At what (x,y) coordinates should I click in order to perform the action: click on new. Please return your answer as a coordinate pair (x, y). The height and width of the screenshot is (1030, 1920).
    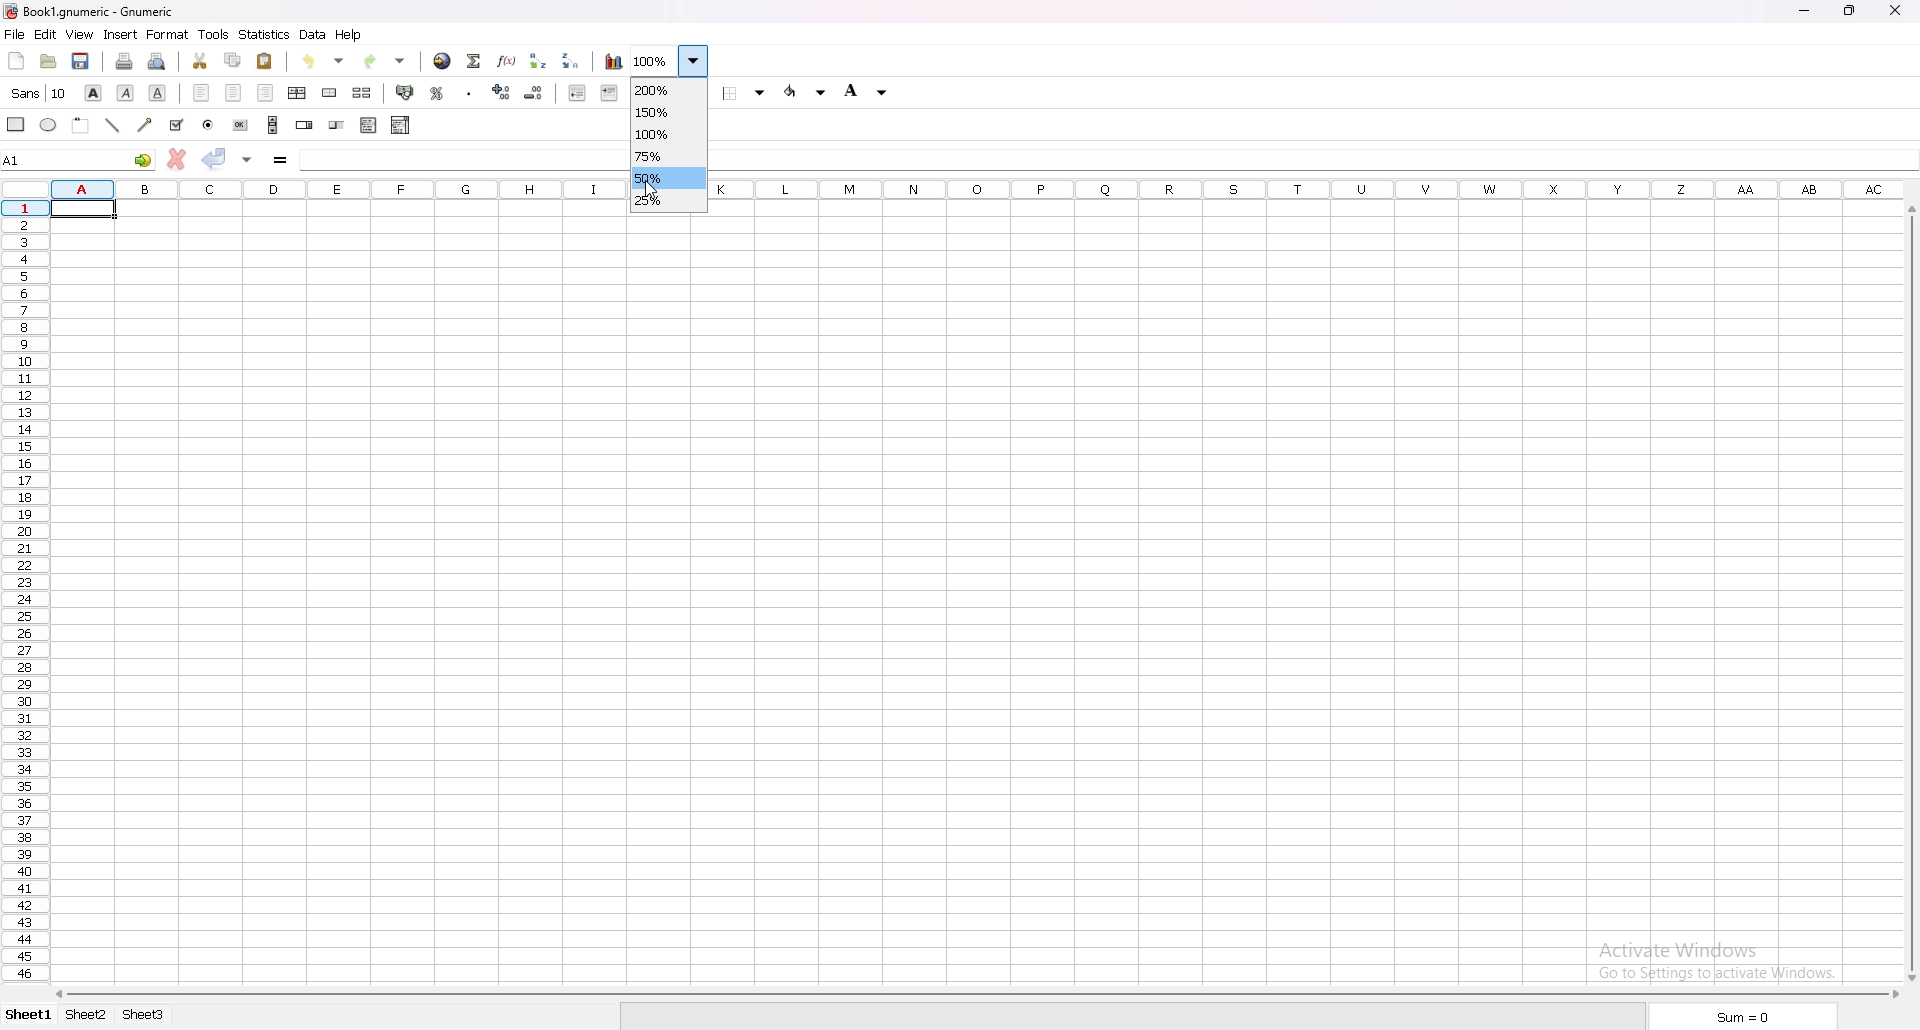
    Looking at the image, I should click on (17, 60).